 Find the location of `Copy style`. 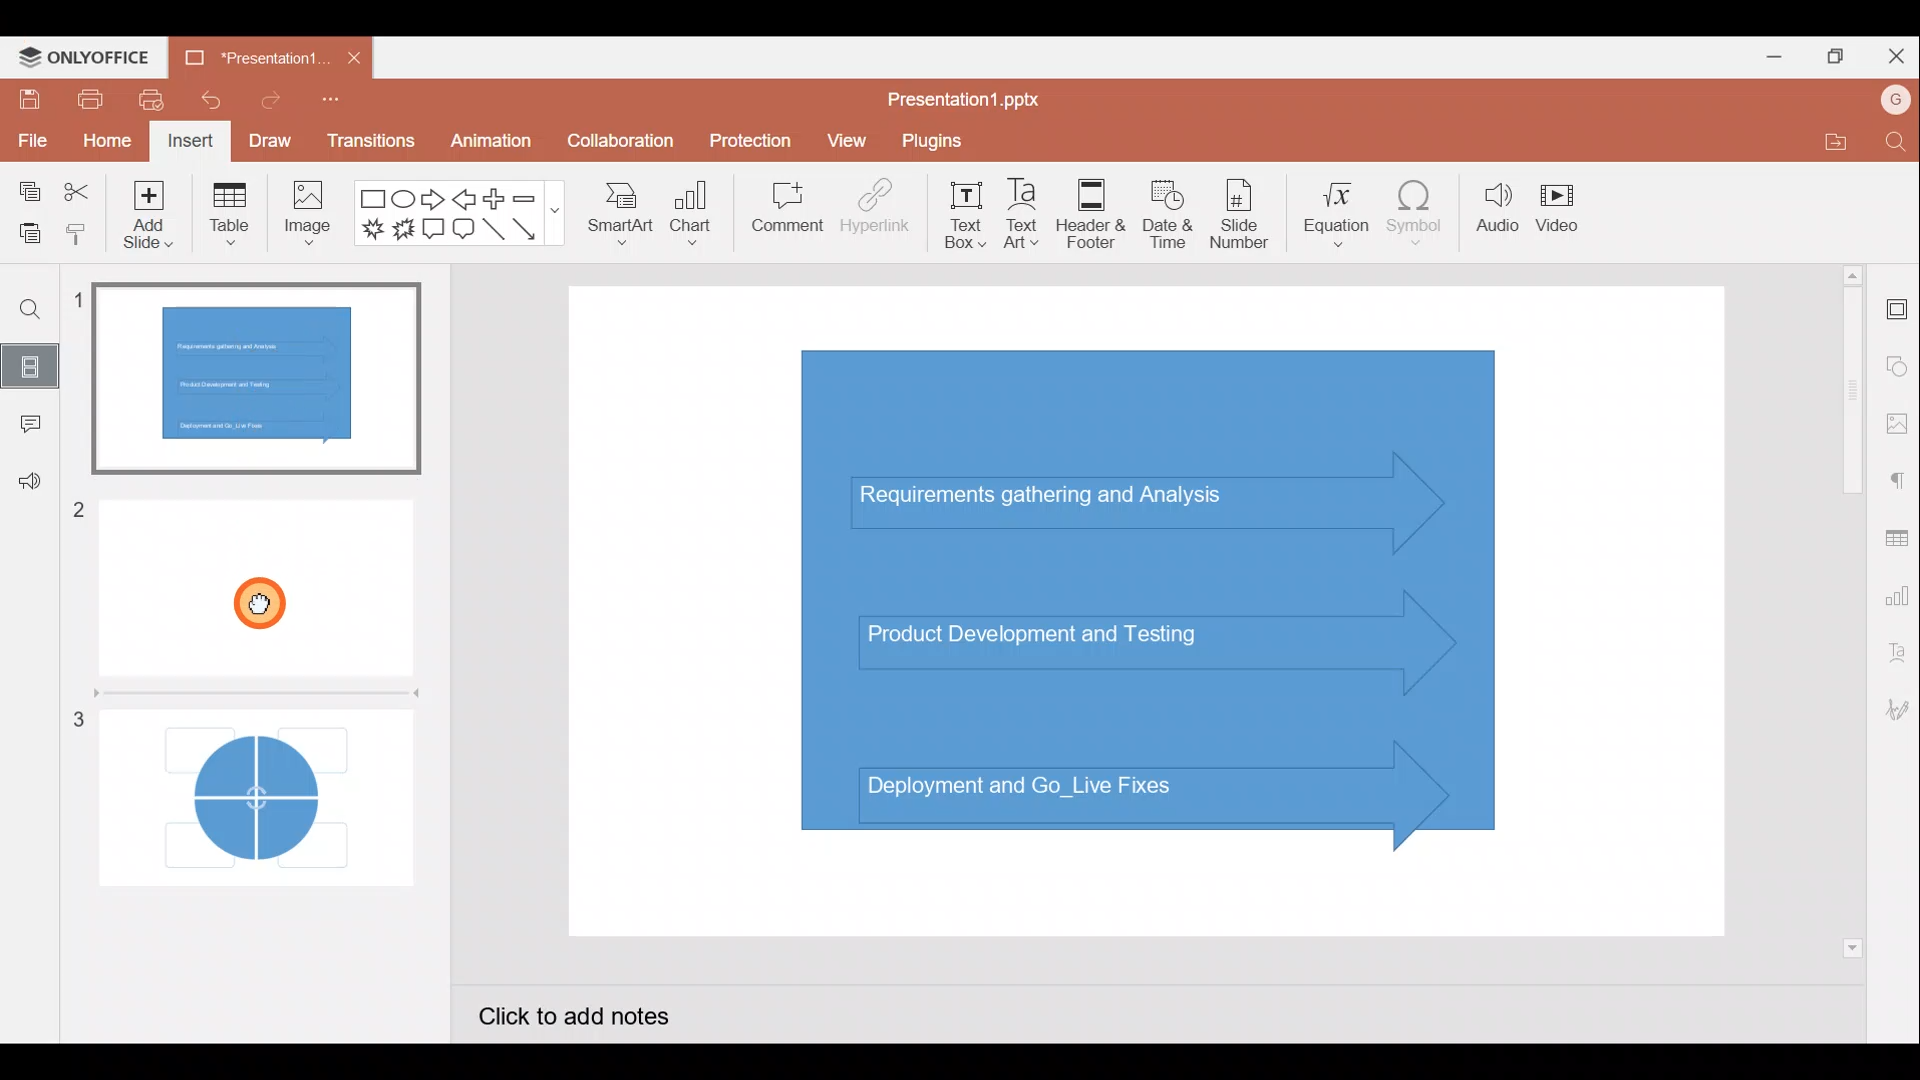

Copy style is located at coordinates (78, 233).